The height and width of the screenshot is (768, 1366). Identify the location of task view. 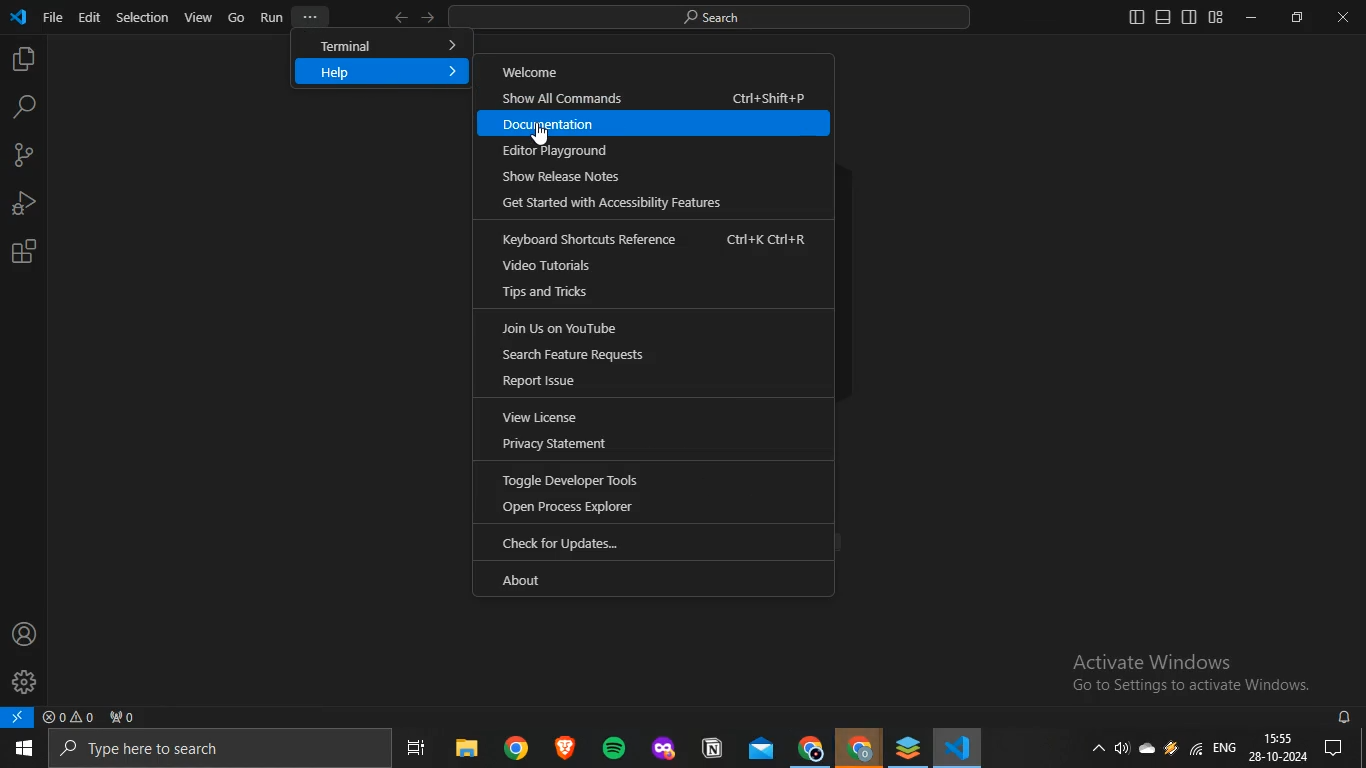
(421, 750).